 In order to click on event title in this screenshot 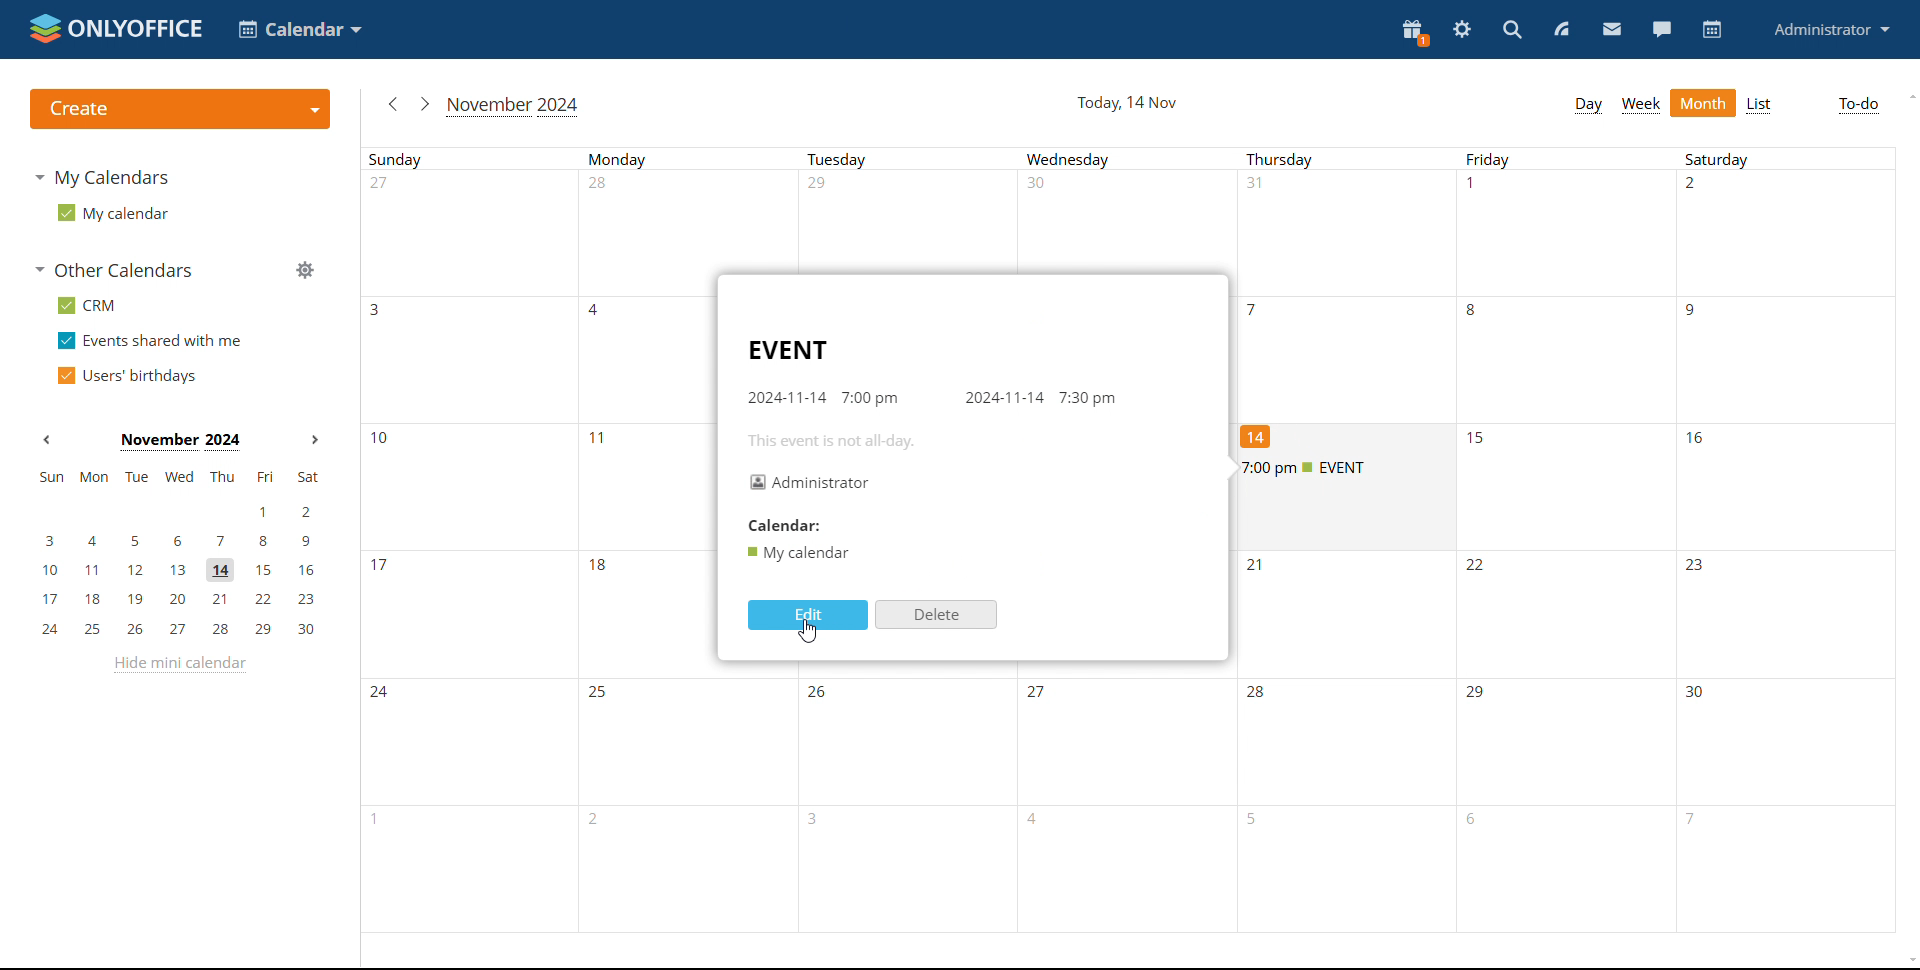, I will do `click(785, 349)`.